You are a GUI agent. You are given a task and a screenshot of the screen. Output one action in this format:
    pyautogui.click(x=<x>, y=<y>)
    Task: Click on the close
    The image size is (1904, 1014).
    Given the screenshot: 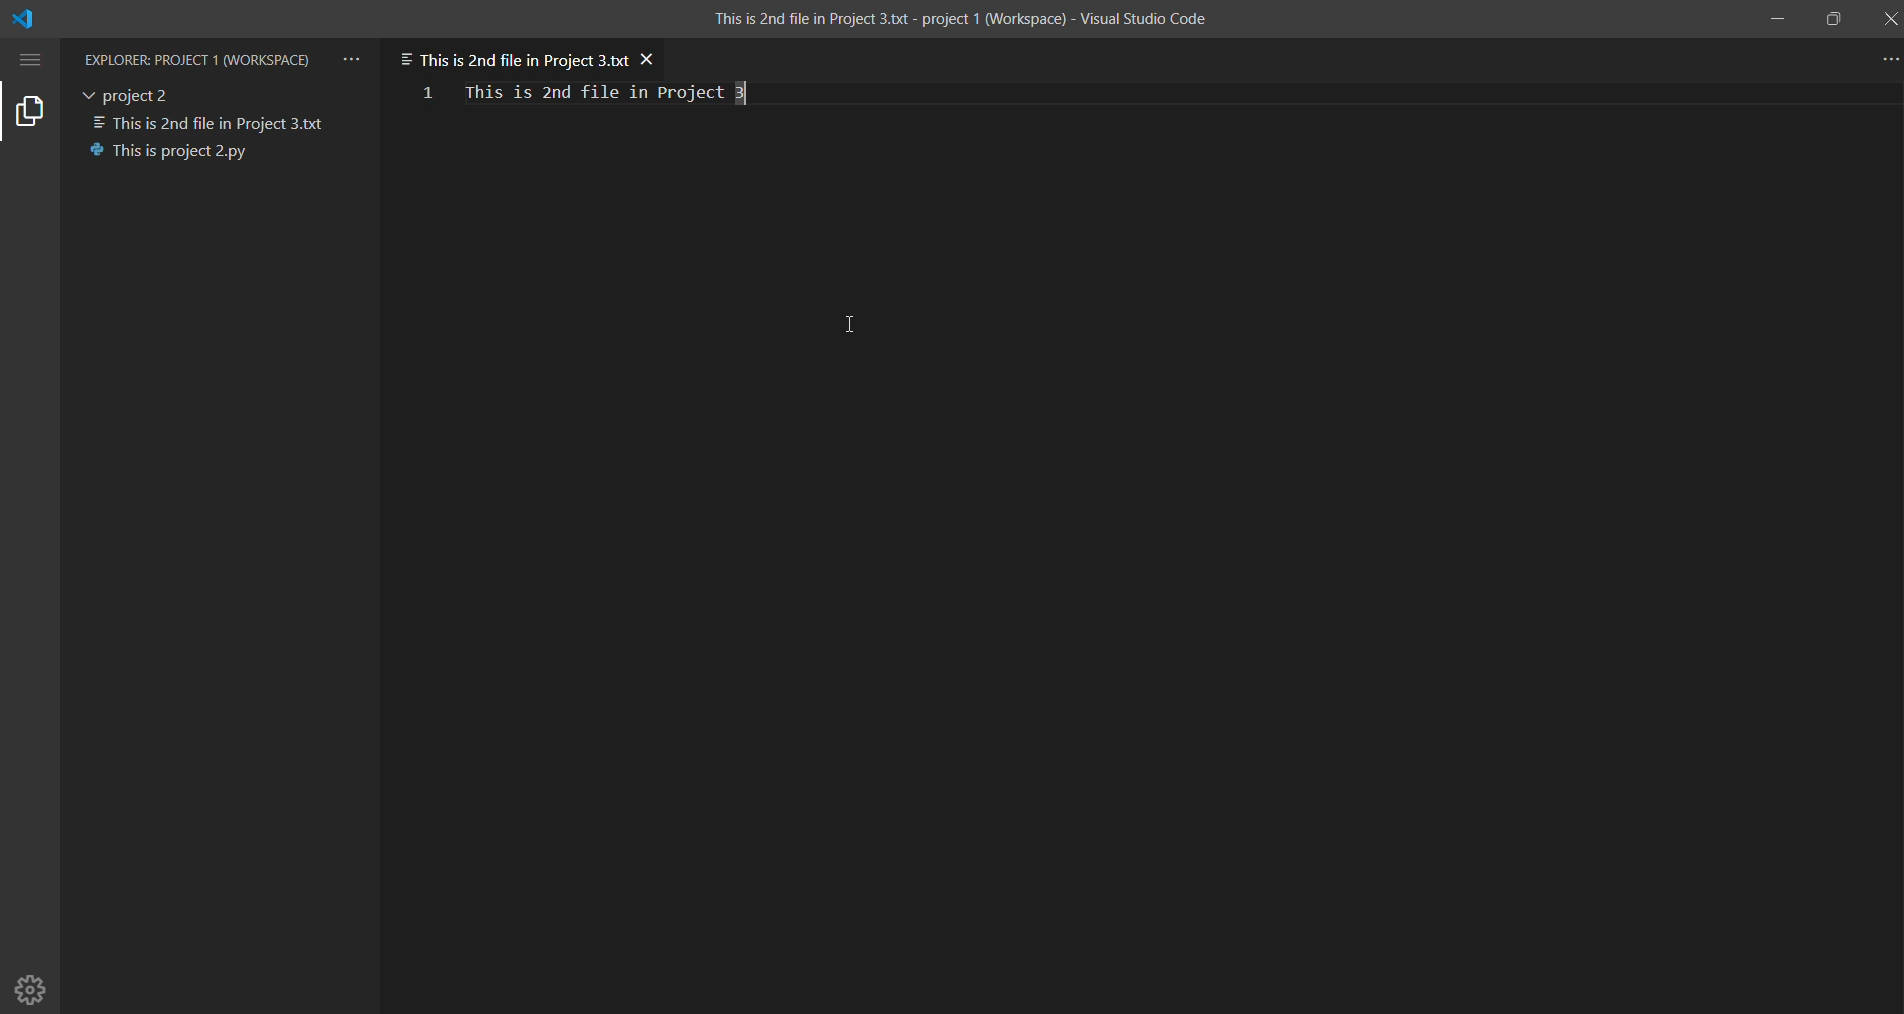 What is the action you would take?
    pyautogui.click(x=1888, y=20)
    